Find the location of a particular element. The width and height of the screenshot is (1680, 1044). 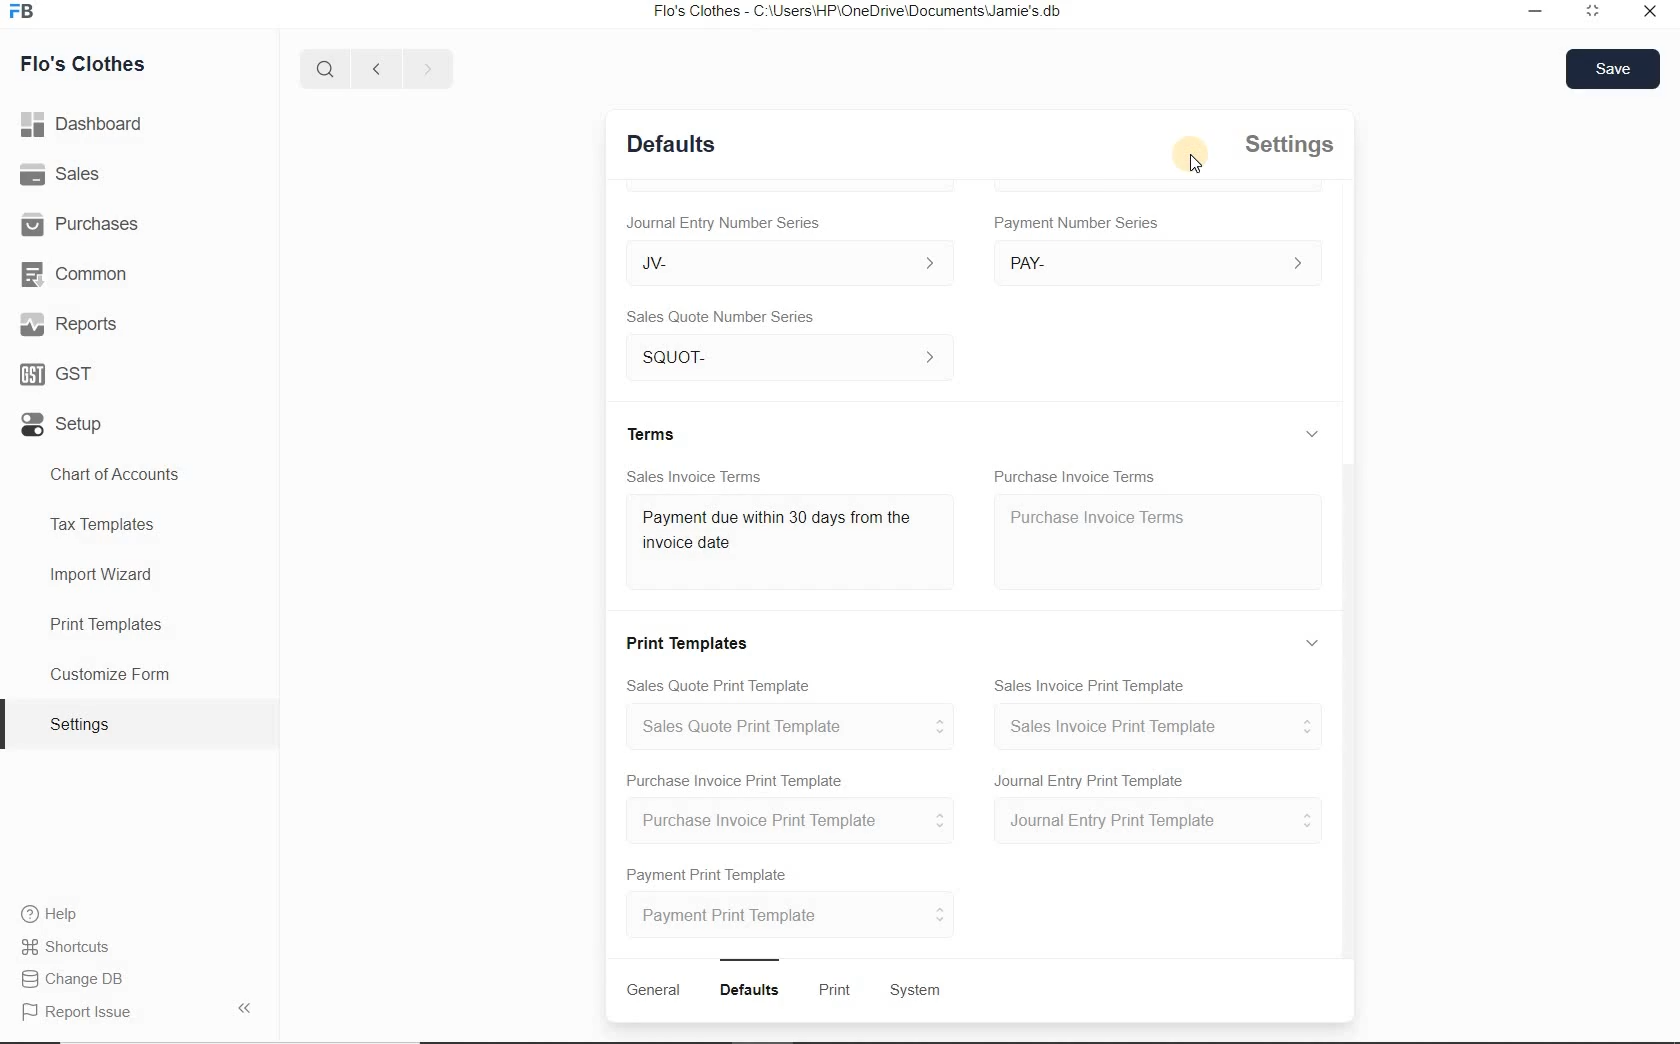

Journal Entry Print Template is located at coordinates (1088, 779).